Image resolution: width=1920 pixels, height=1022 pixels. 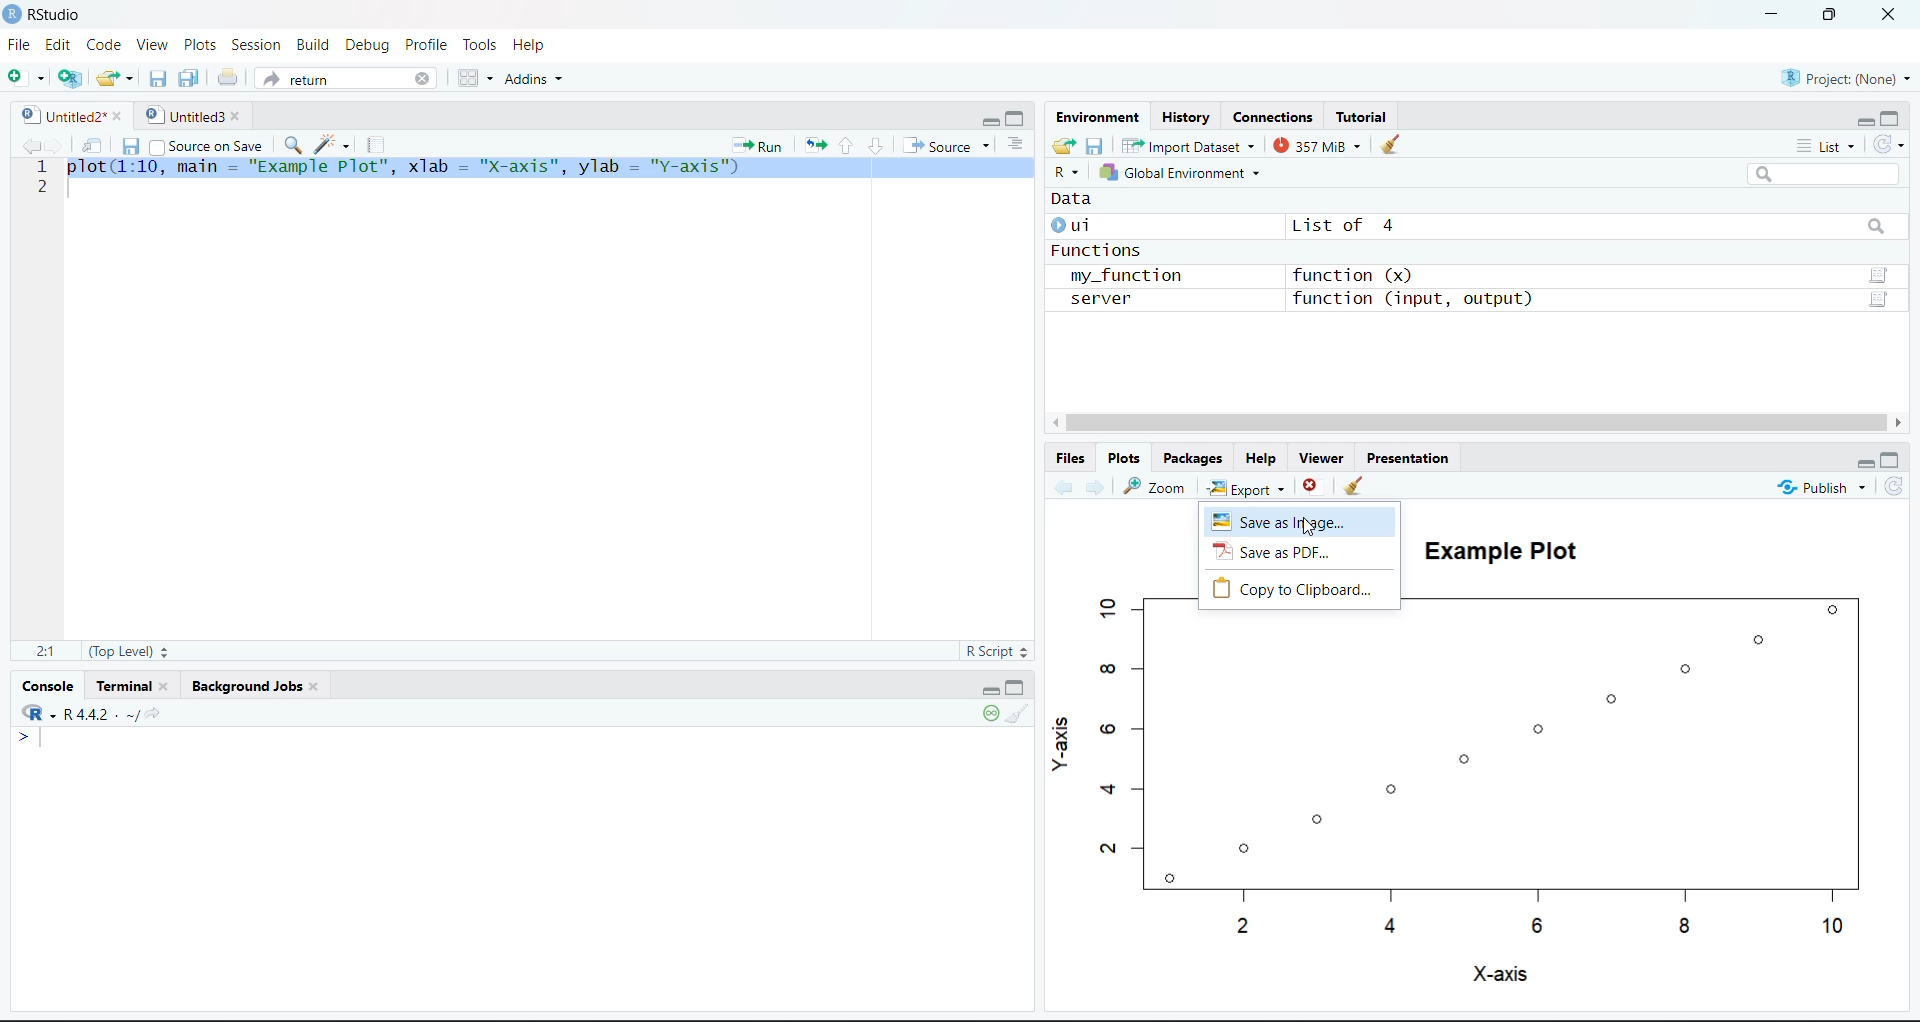 I want to click on Compile Report (Ctrl + Shift + K), so click(x=380, y=144).